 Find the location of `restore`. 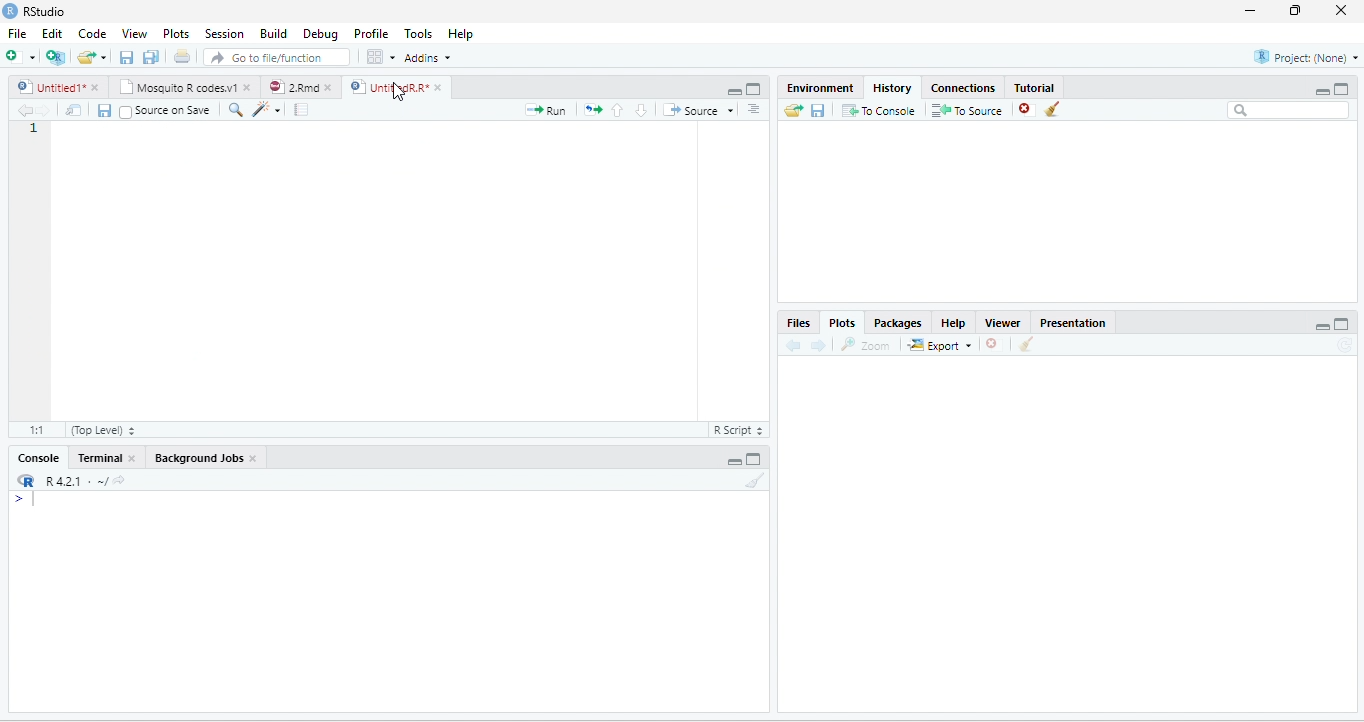

restore is located at coordinates (1297, 11).